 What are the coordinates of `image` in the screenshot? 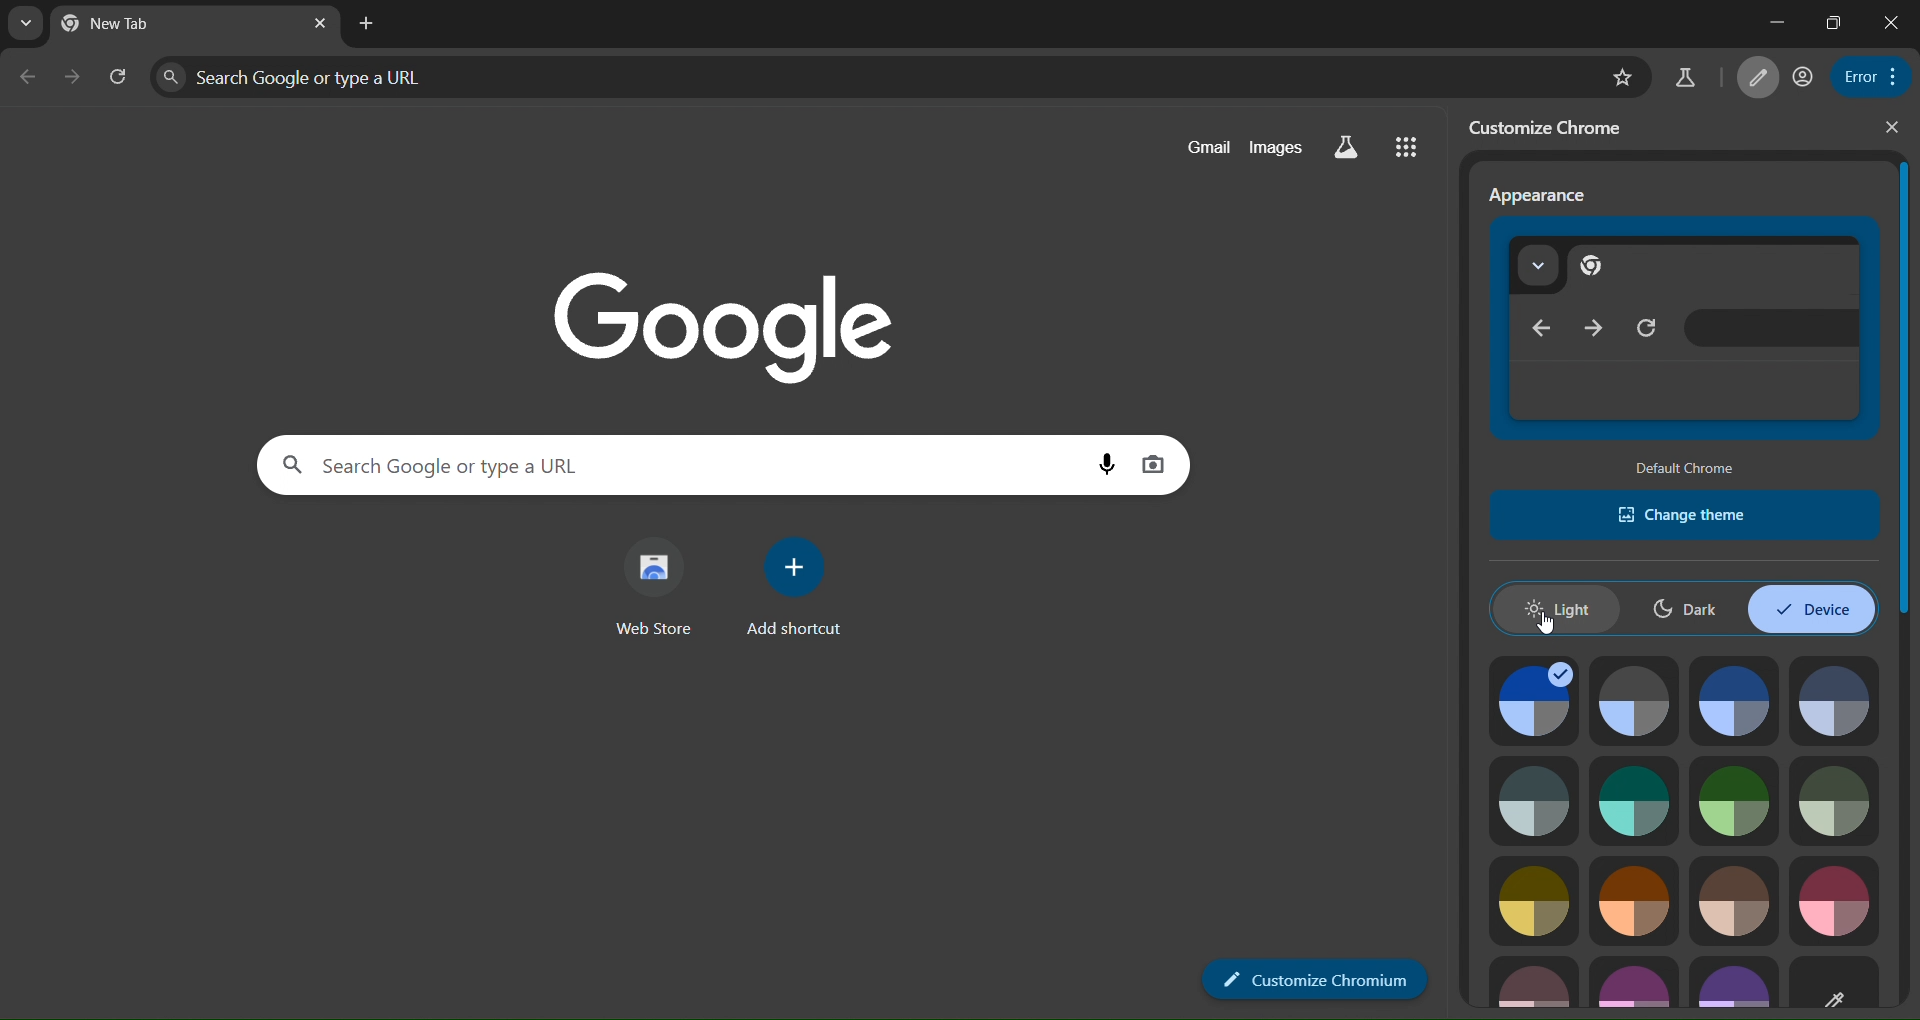 It's located at (1634, 984).